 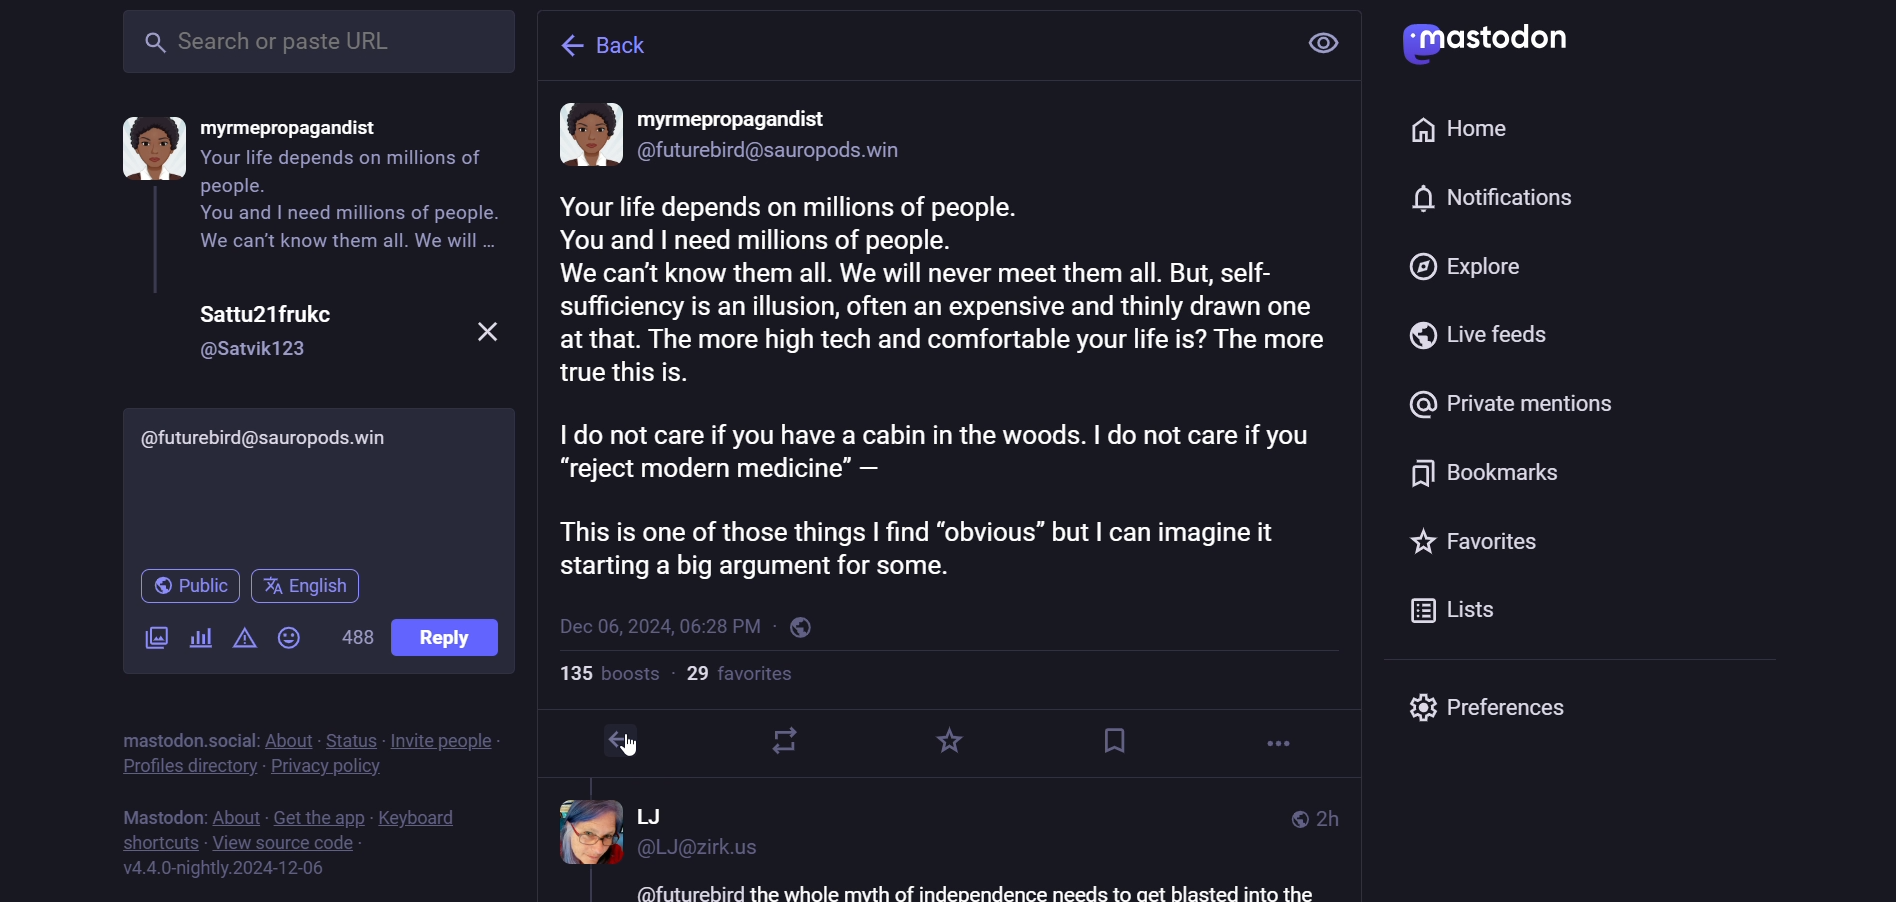 I want to click on reply, so click(x=616, y=743).